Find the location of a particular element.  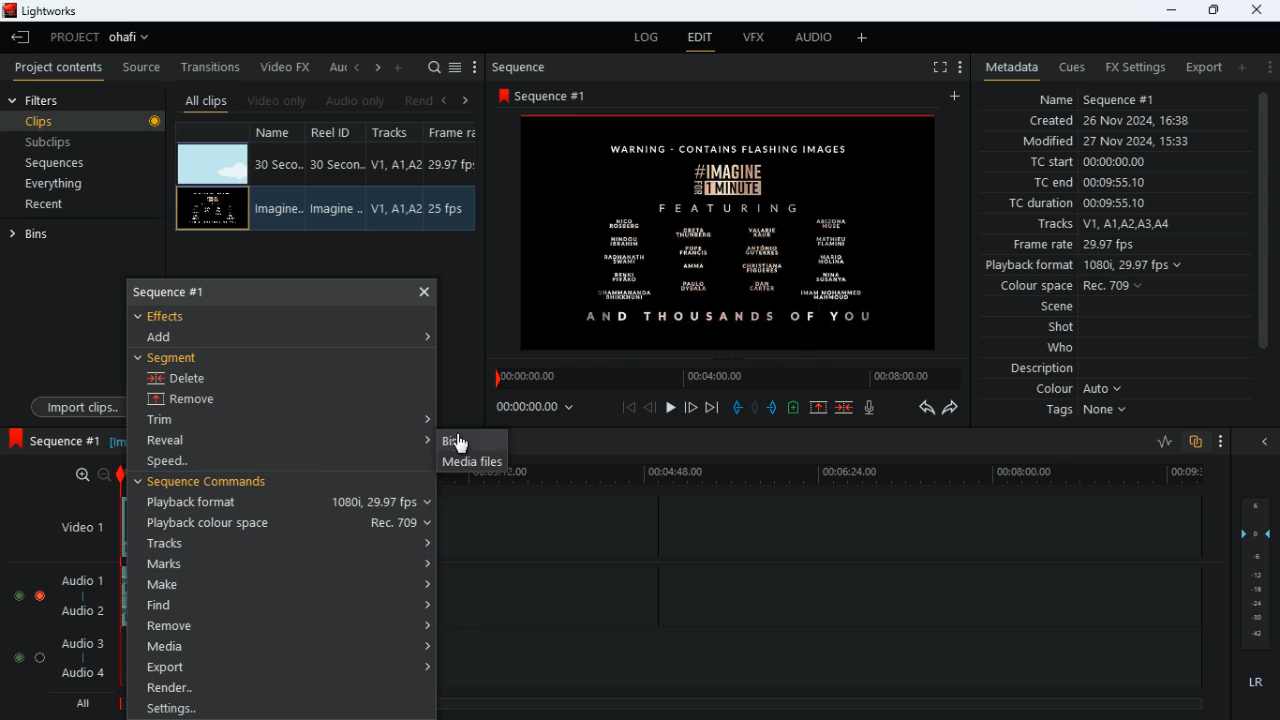

Cross is located at coordinates (425, 291).